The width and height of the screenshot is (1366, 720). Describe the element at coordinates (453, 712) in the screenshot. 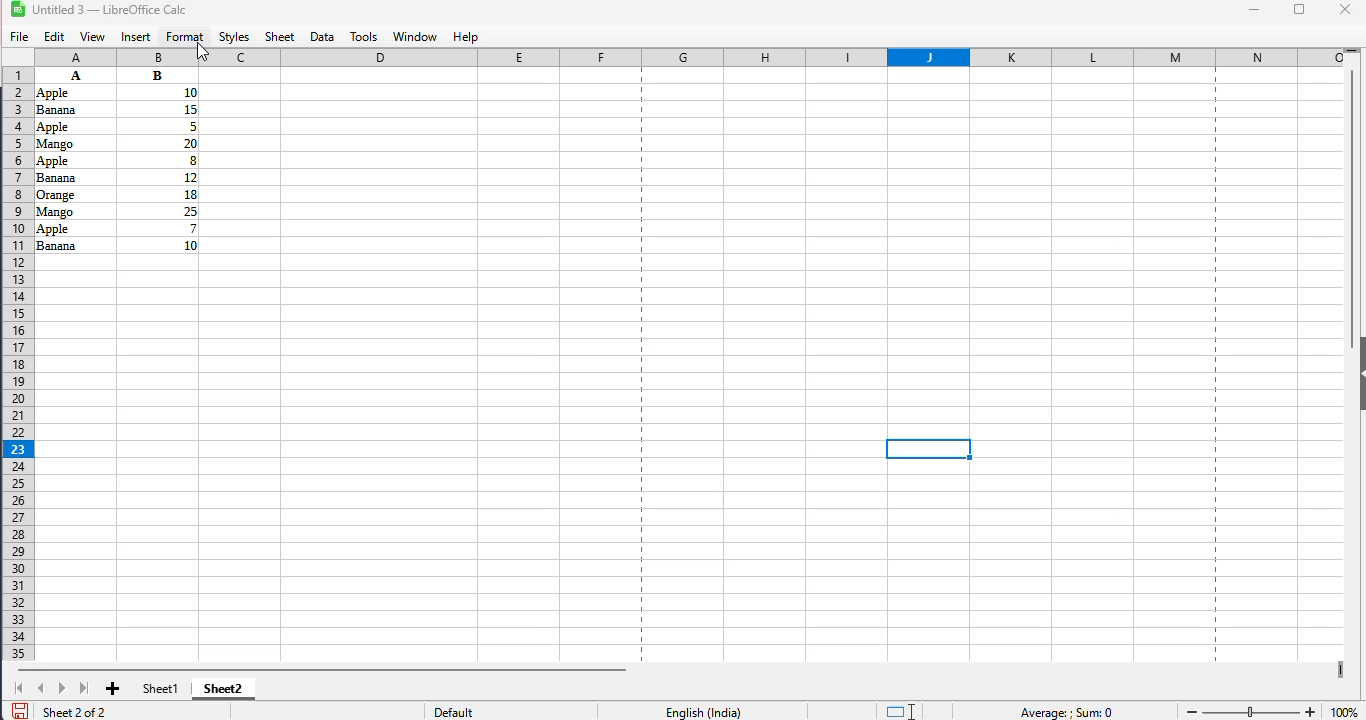

I see `default` at that location.